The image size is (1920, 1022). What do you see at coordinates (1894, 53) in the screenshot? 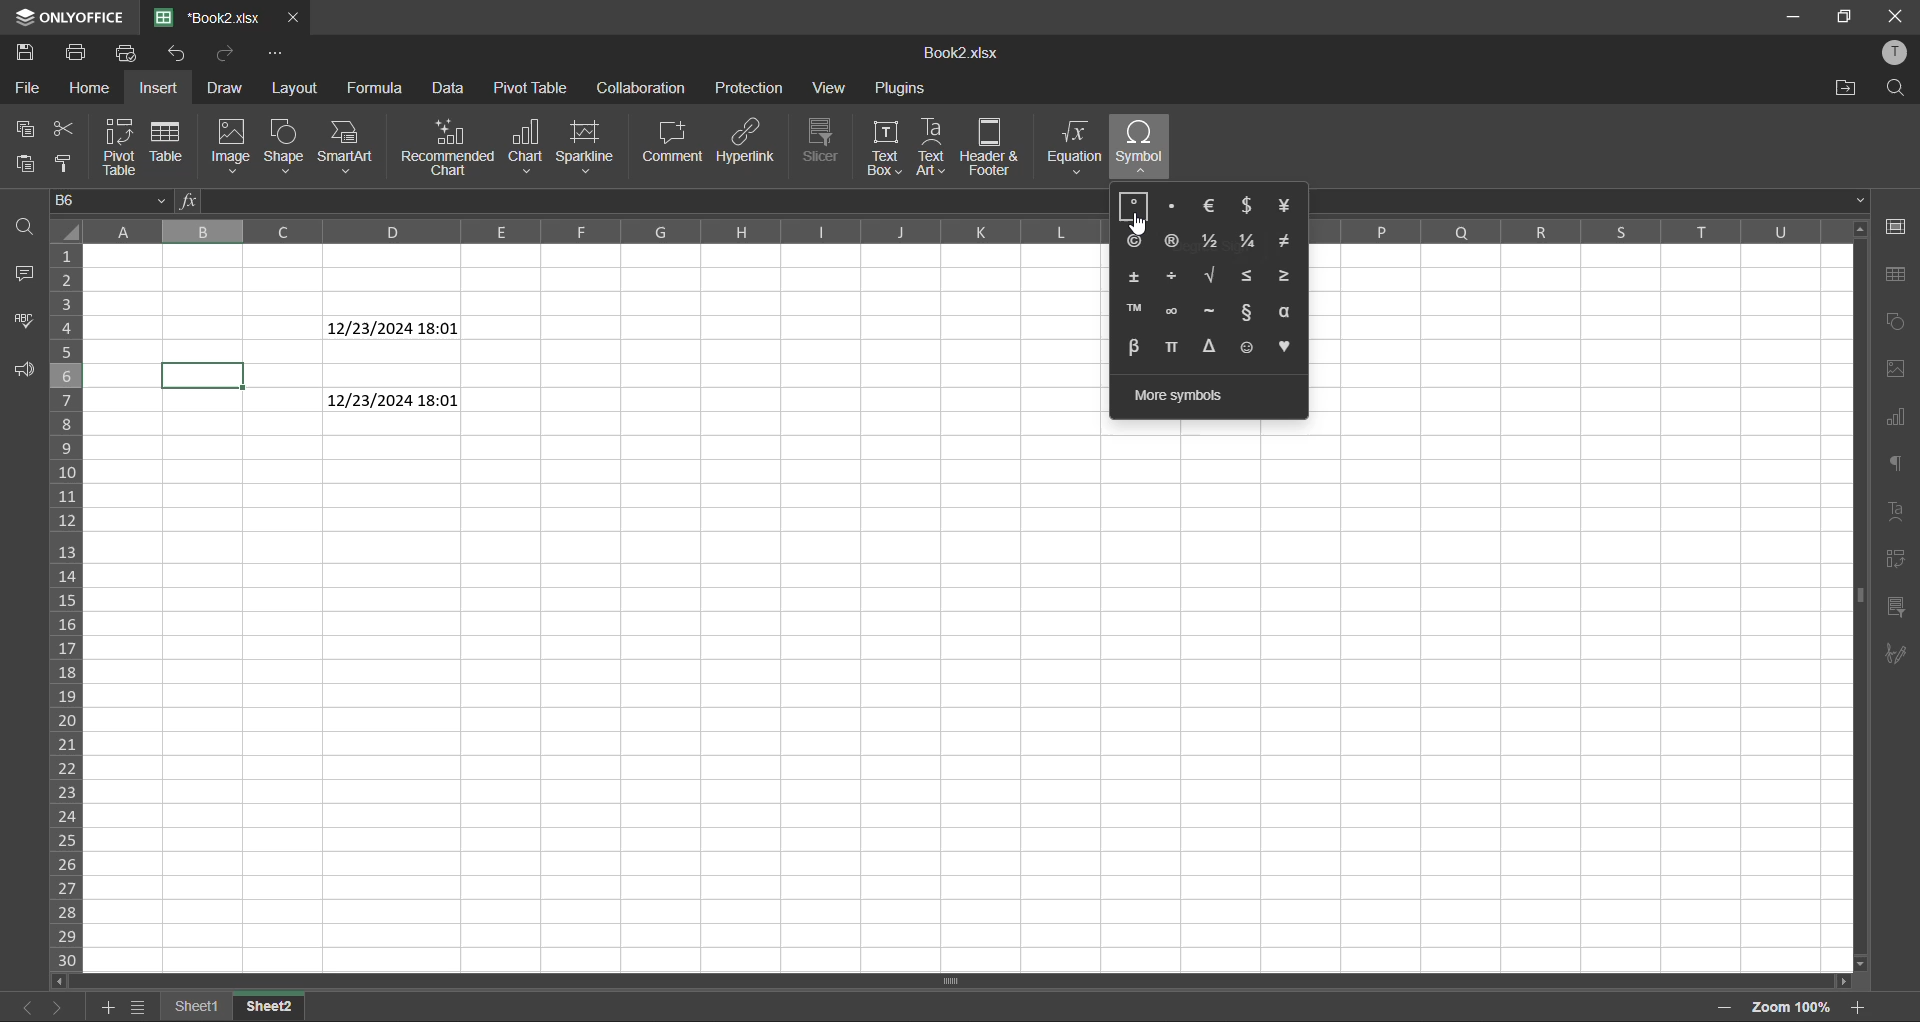
I see `profile` at bounding box center [1894, 53].